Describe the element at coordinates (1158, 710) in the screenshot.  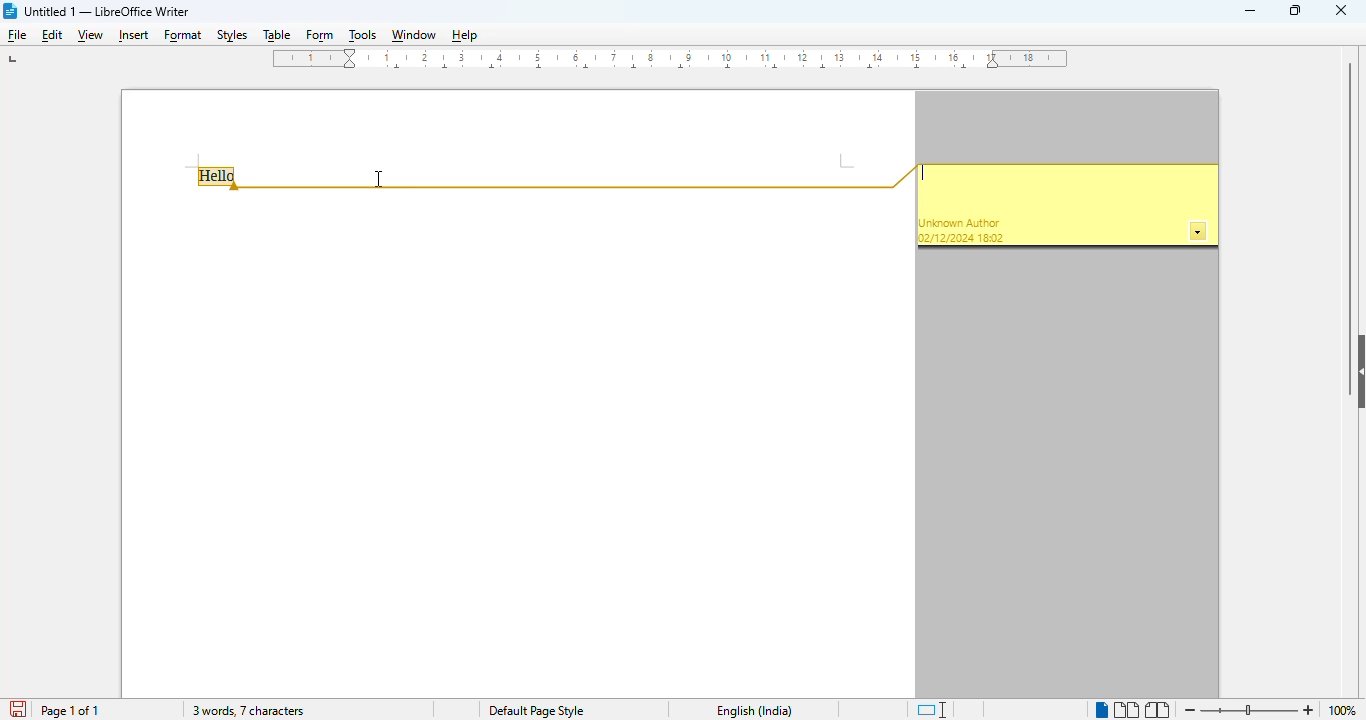
I see `book view` at that location.